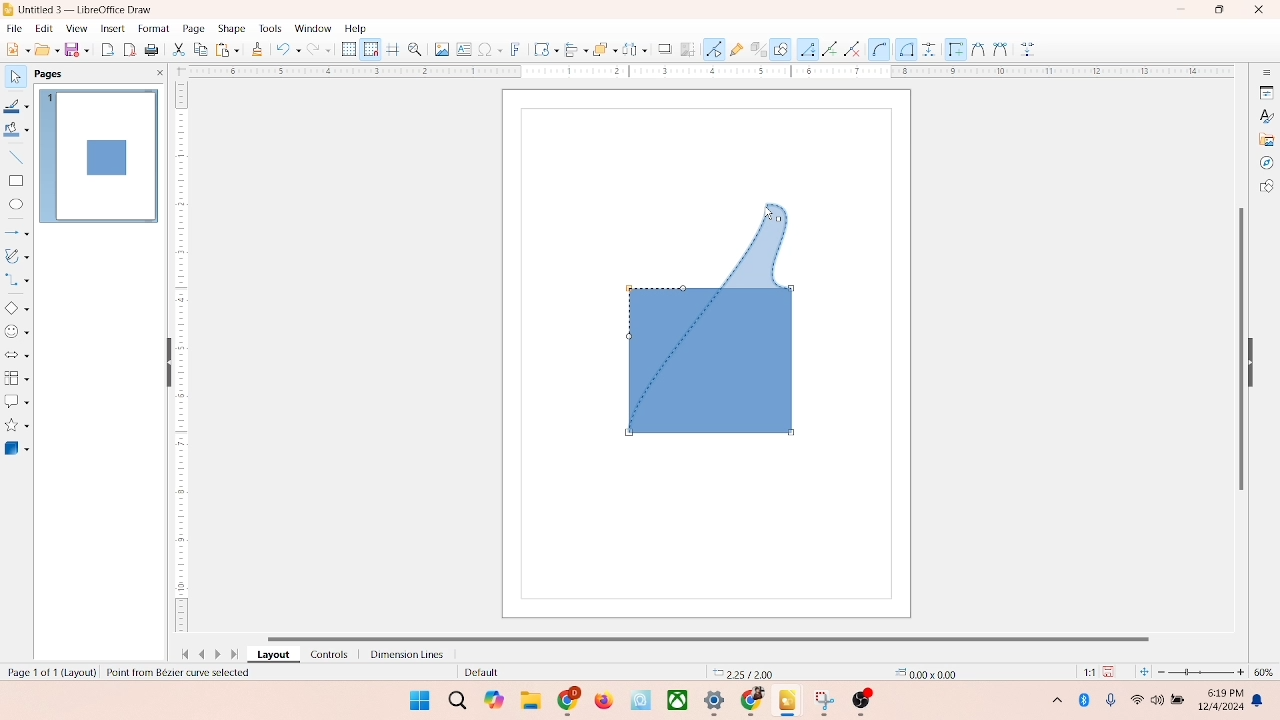 The width and height of the screenshot is (1280, 720). I want to click on horizontal scroll bar, so click(724, 636).